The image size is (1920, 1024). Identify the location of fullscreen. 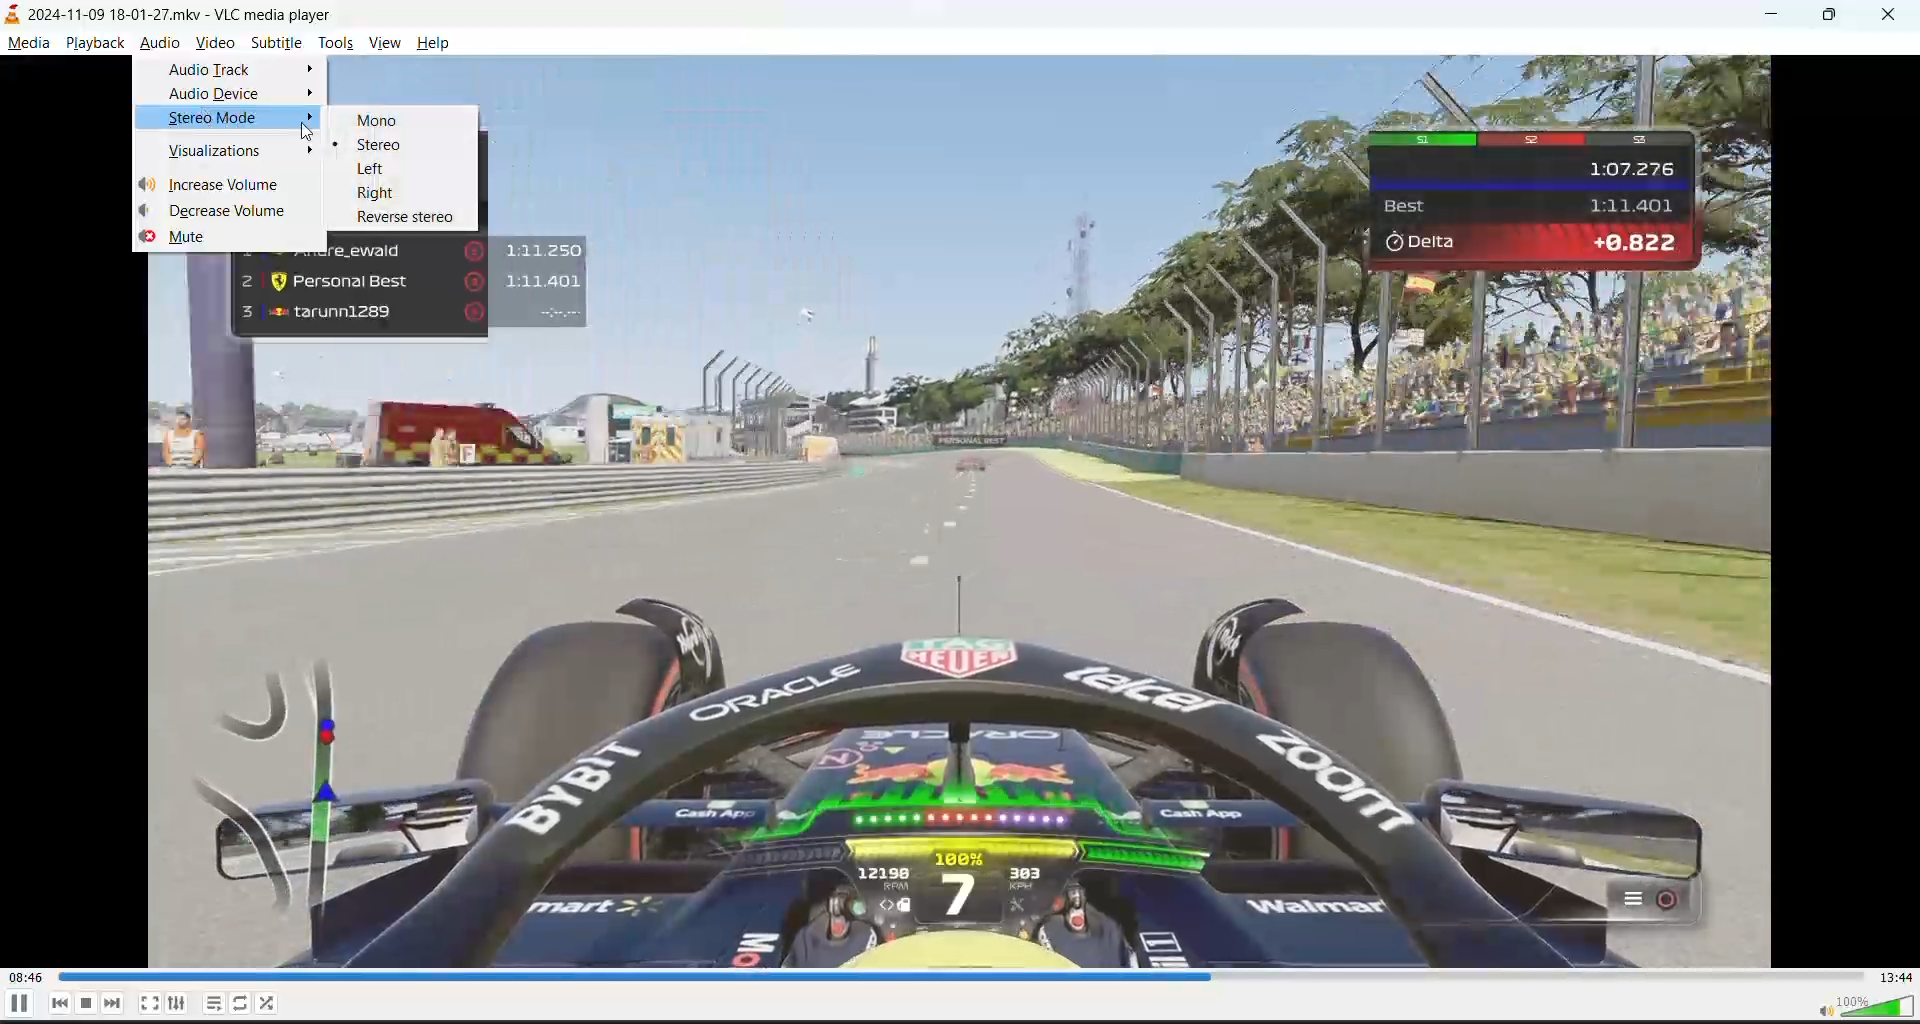
(147, 1003).